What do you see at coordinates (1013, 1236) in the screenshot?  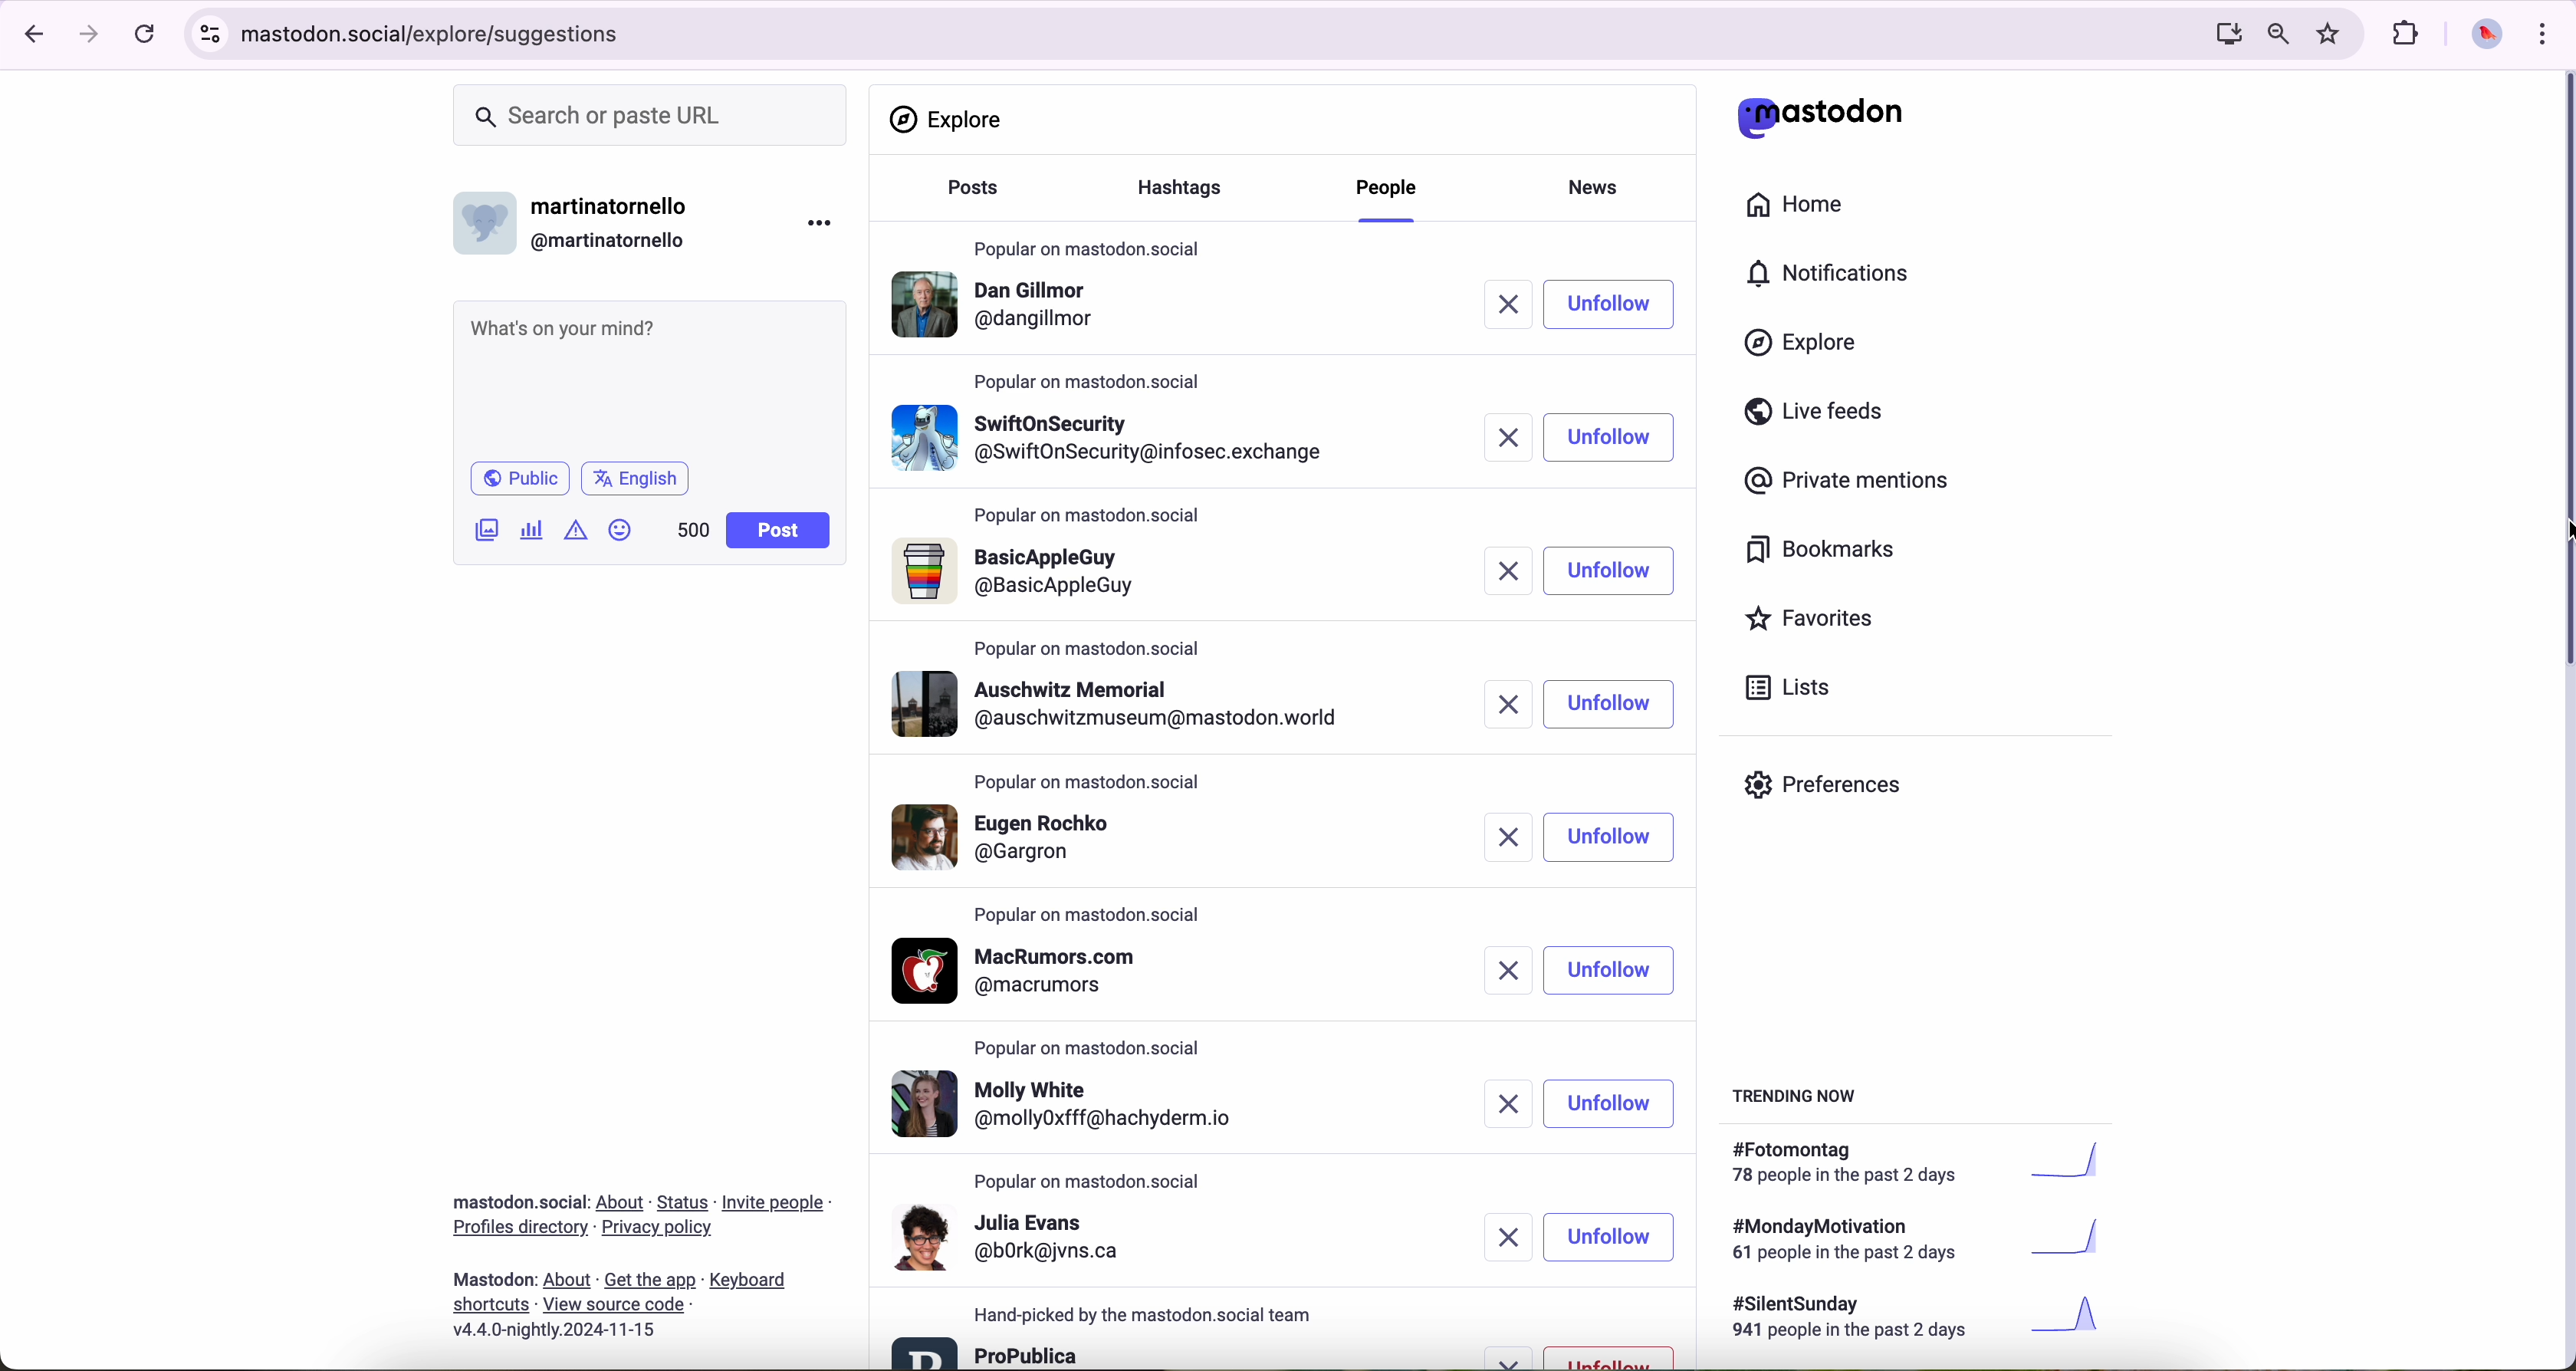 I see `profile` at bounding box center [1013, 1236].